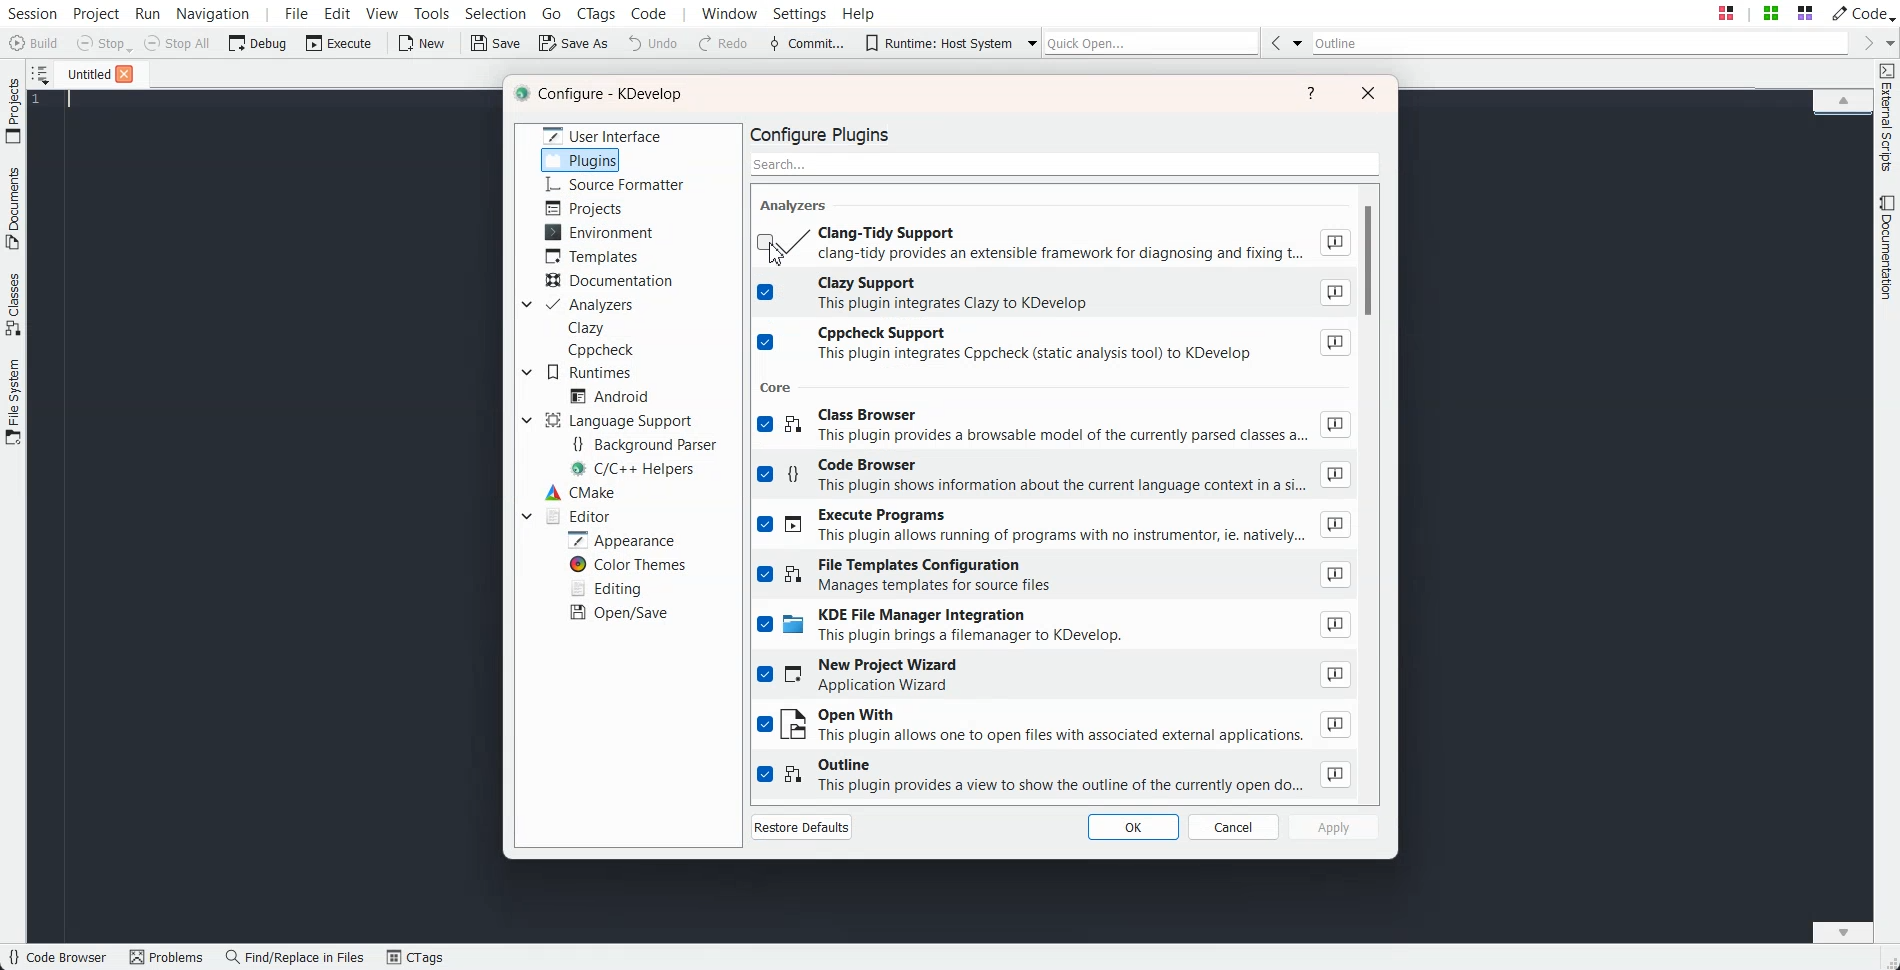 This screenshot has height=970, width=1900. Describe the element at coordinates (653, 42) in the screenshot. I see `Undo` at that location.